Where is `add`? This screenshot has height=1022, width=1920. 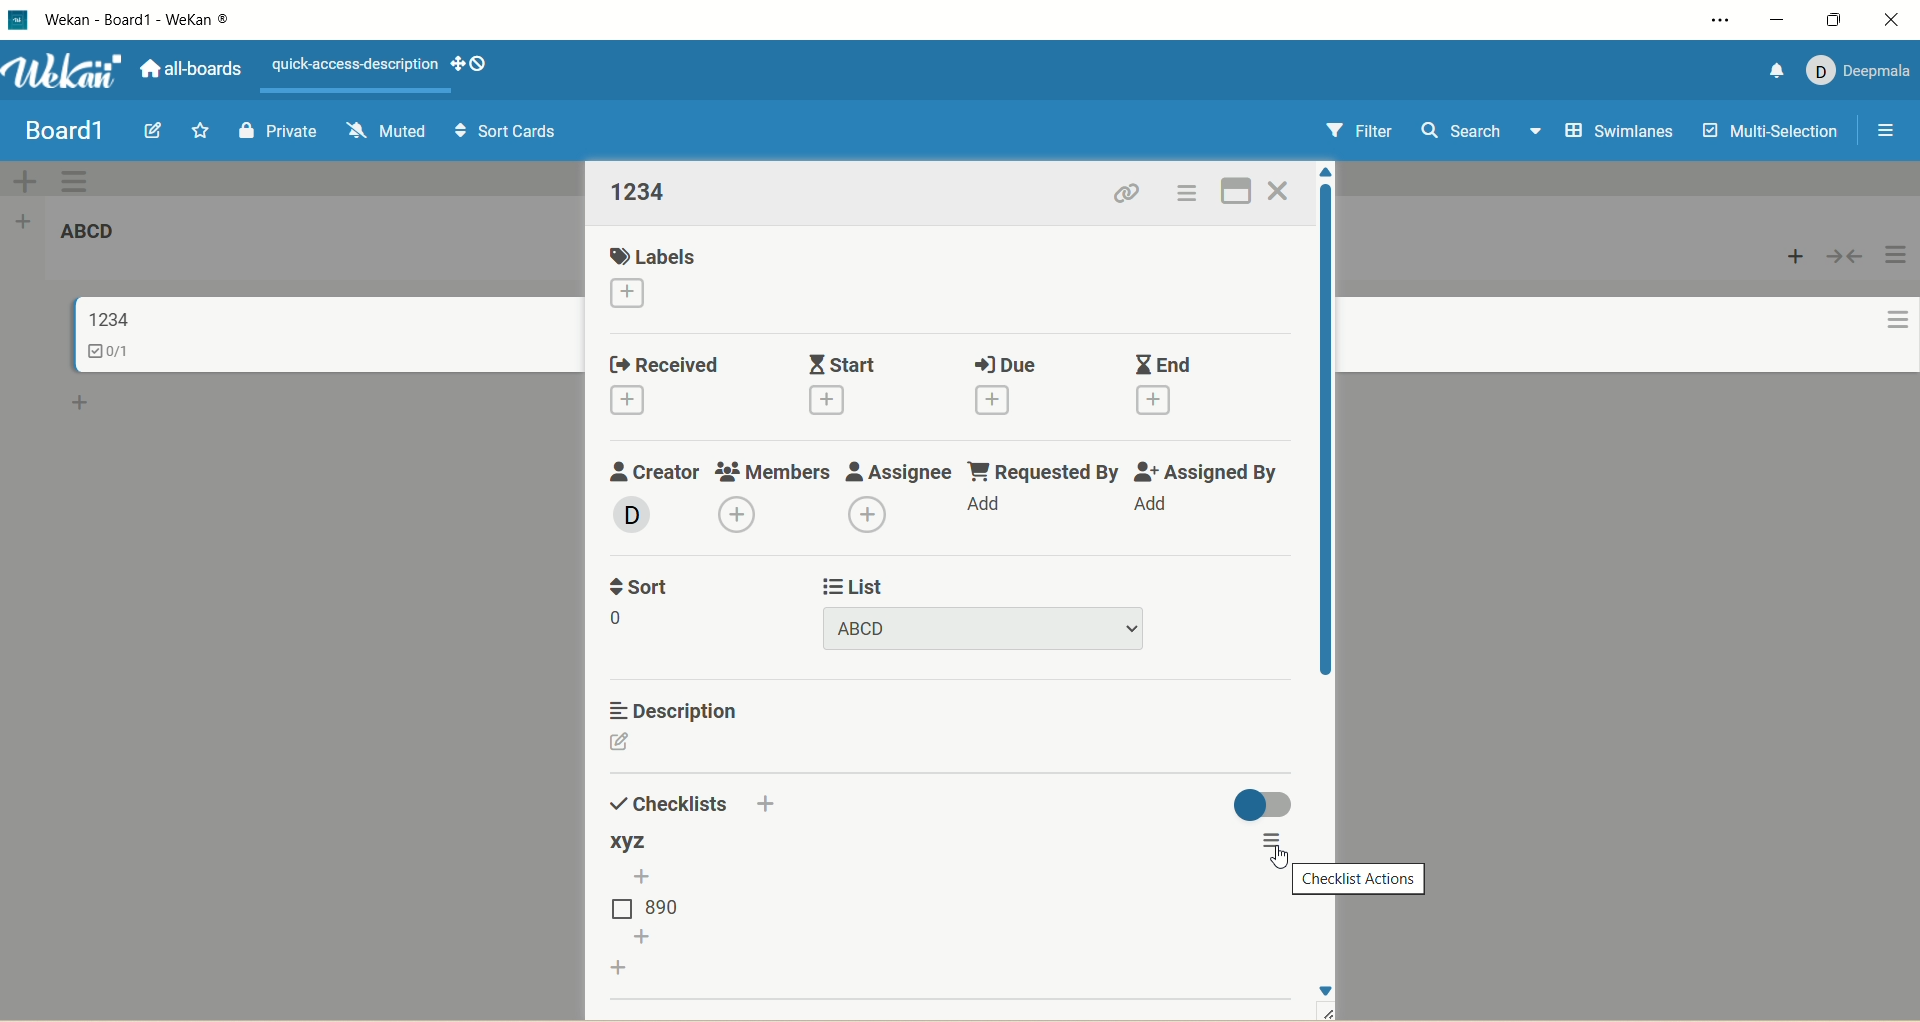
add is located at coordinates (1163, 507).